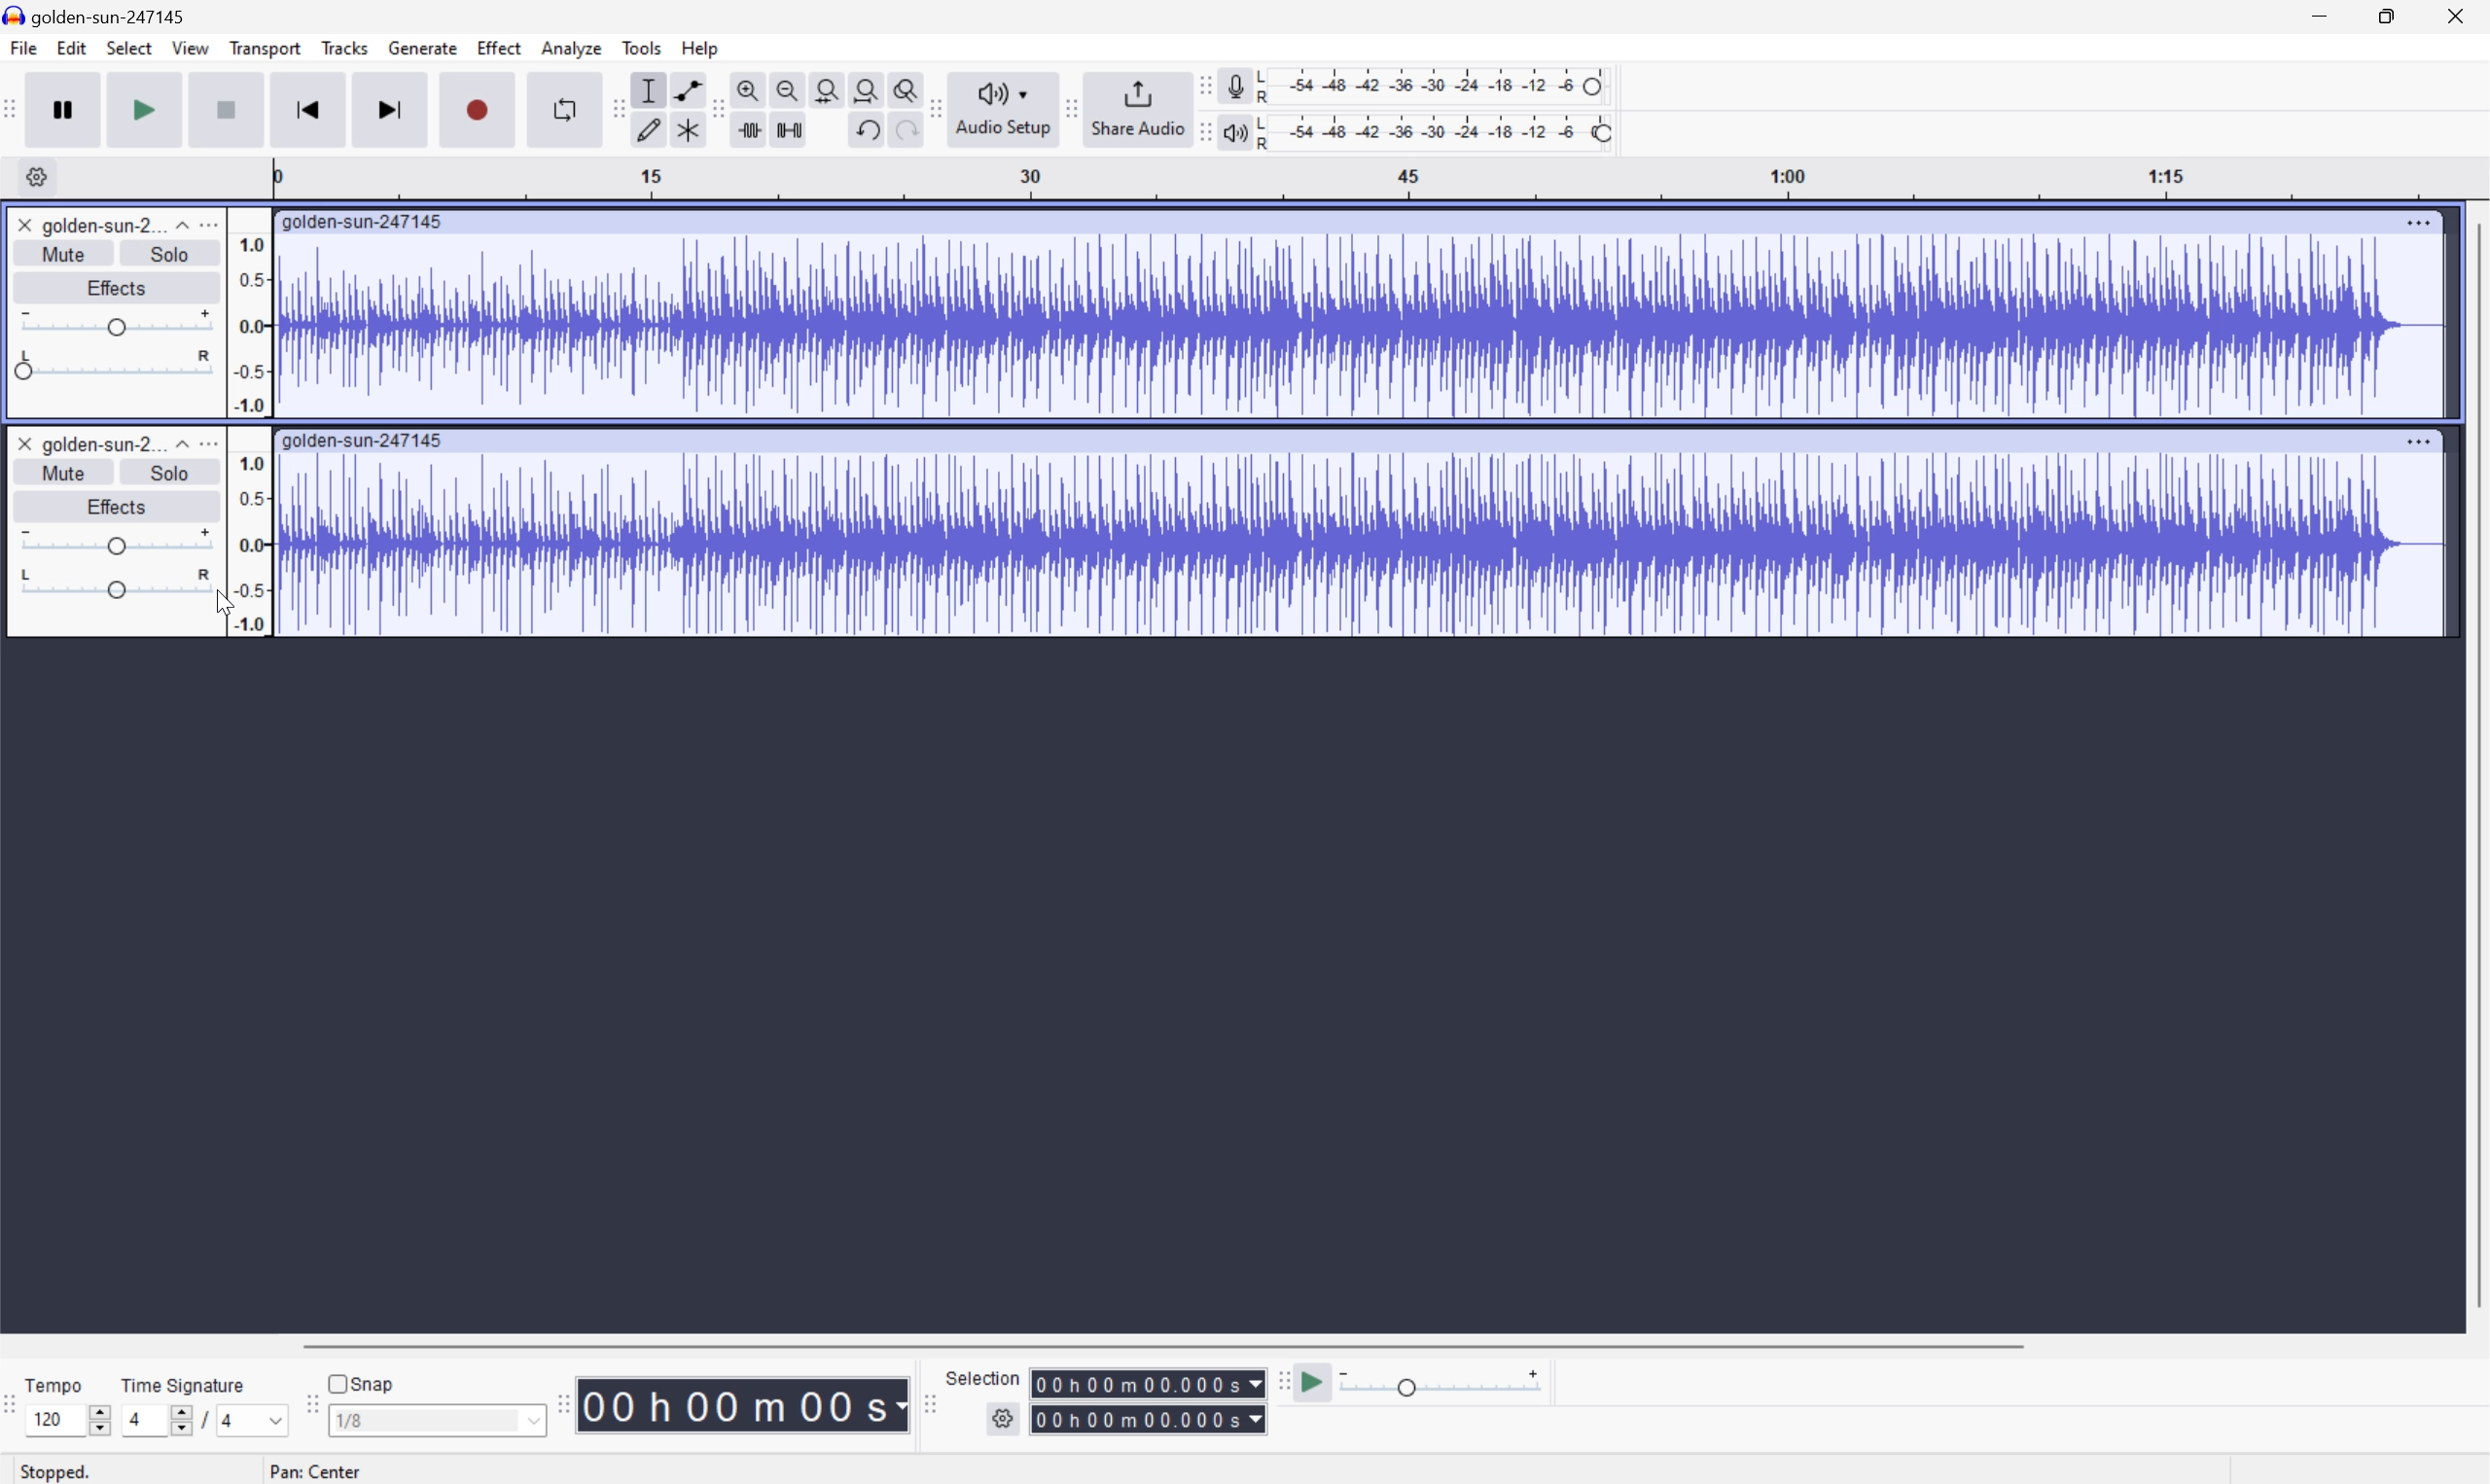 The image size is (2490, 1484). What do you see at coordinates (226, 110) in the screenshot?
I see `Stop` at bounding box center [226, 110].